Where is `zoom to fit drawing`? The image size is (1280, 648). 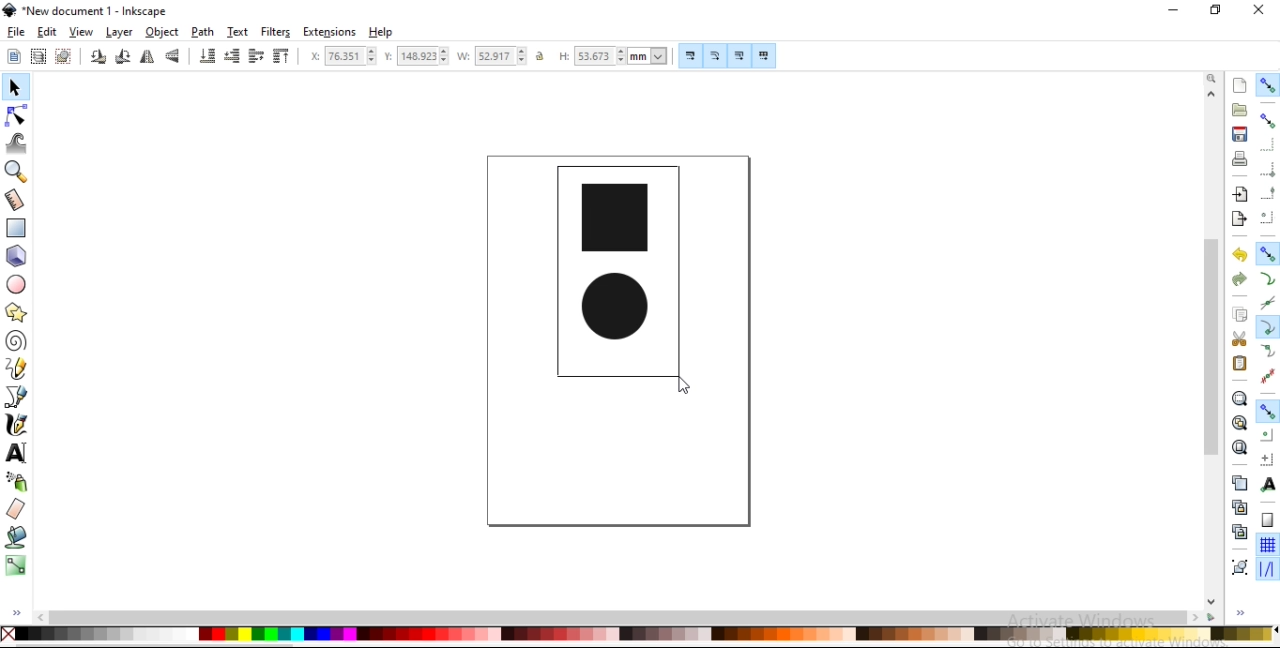 zoom to fit drawing is located at coordinates (1239, 422).